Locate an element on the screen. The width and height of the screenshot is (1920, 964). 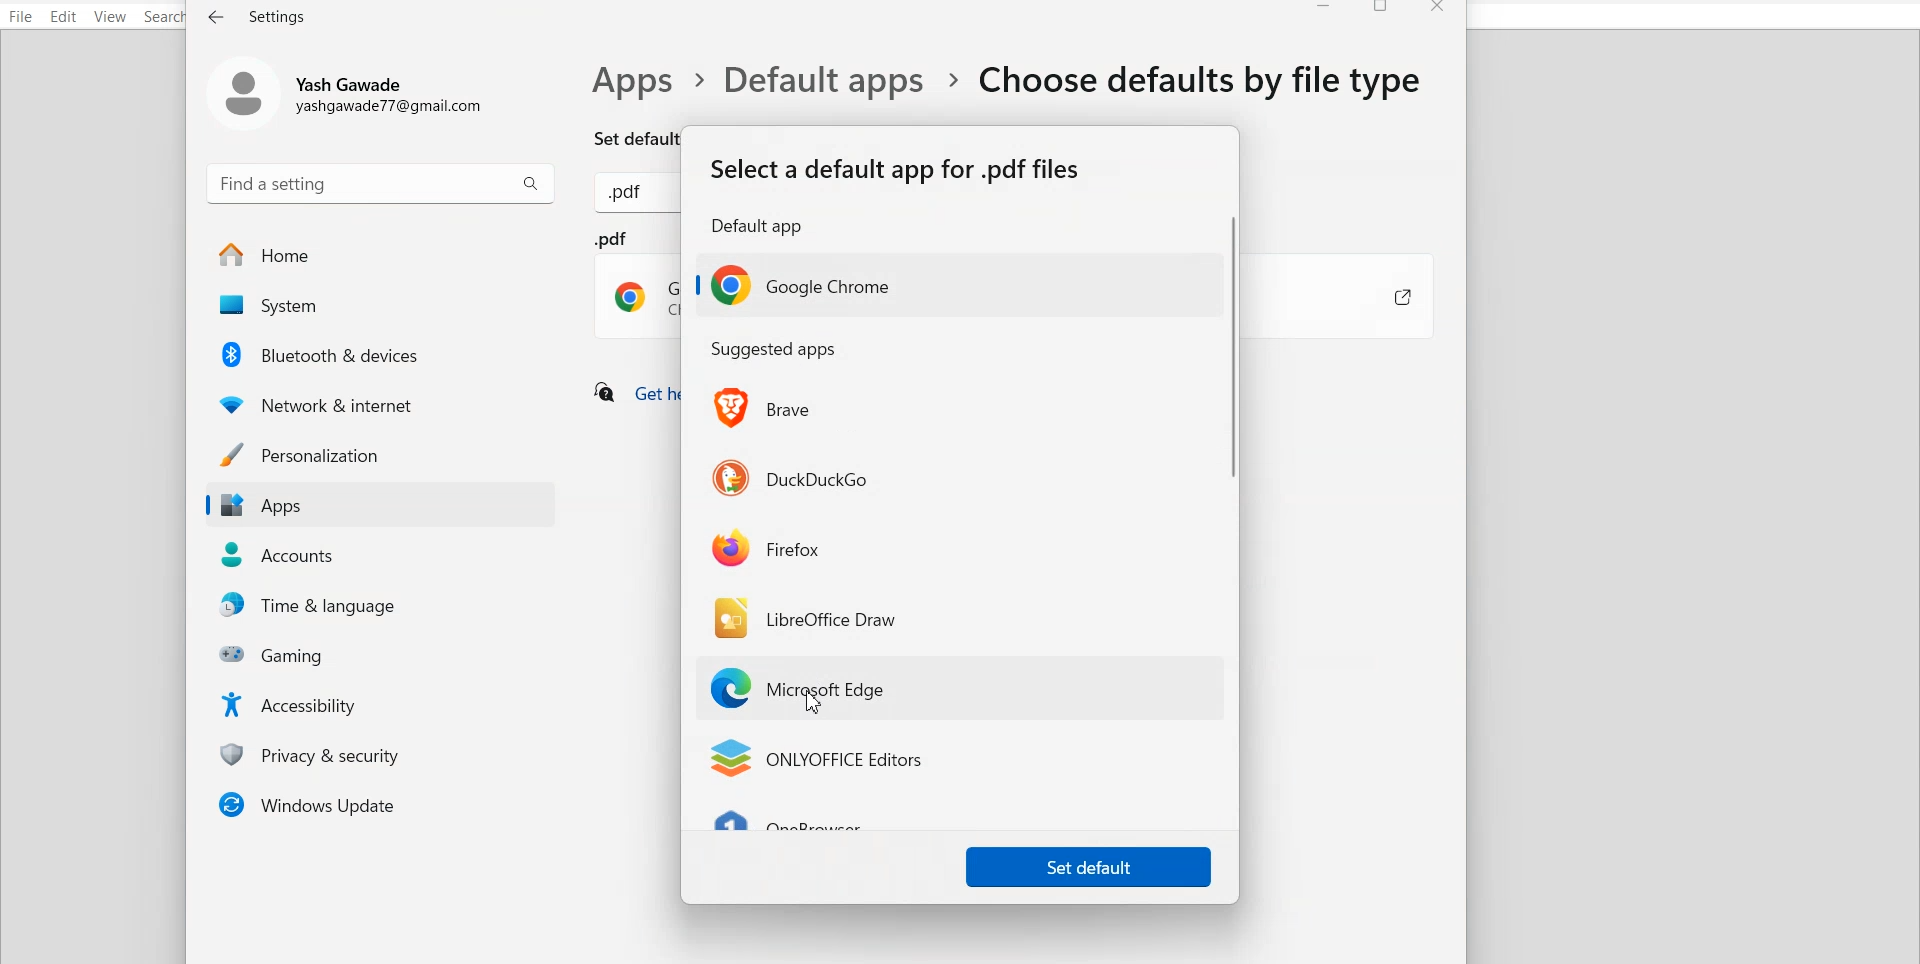
Microsoft Edge is located at coordinates (807, 690).